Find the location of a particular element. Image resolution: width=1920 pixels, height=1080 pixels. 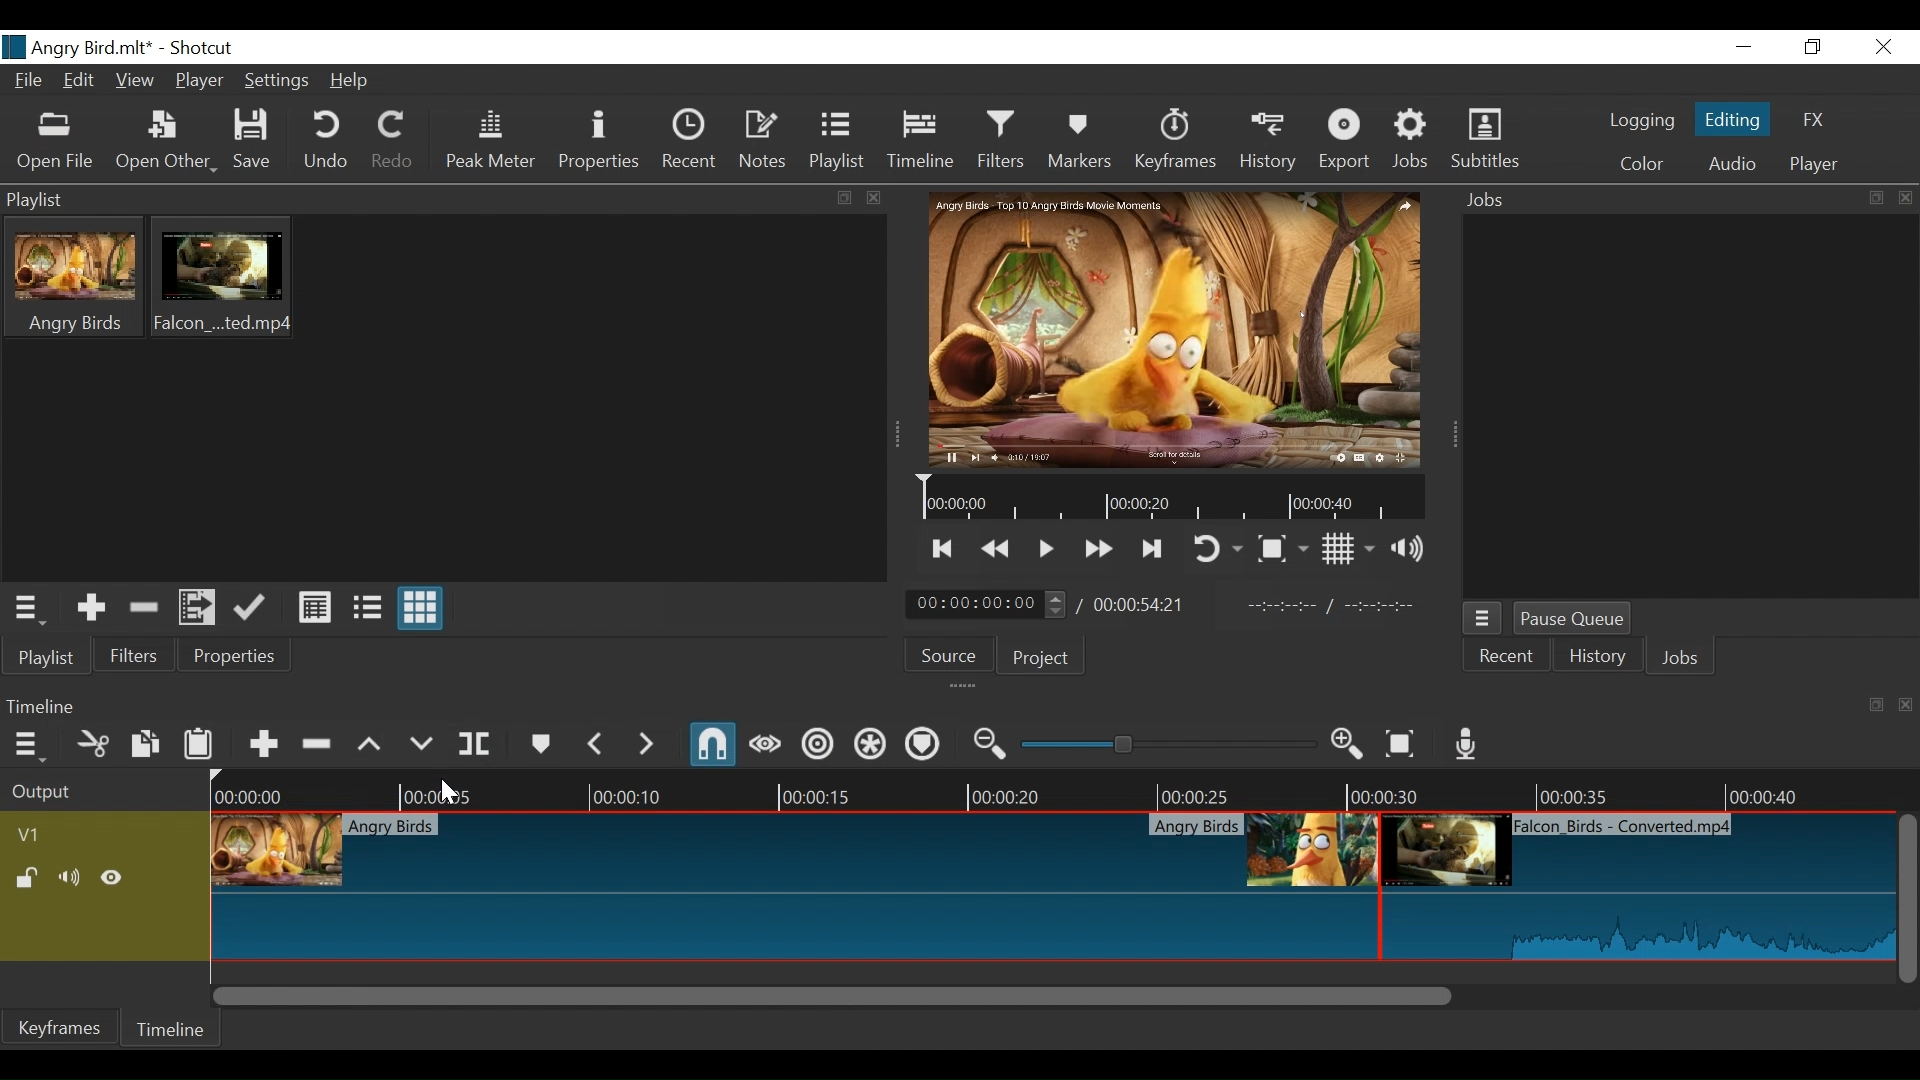

Play backward quickly is located at coordinates (998, 550).